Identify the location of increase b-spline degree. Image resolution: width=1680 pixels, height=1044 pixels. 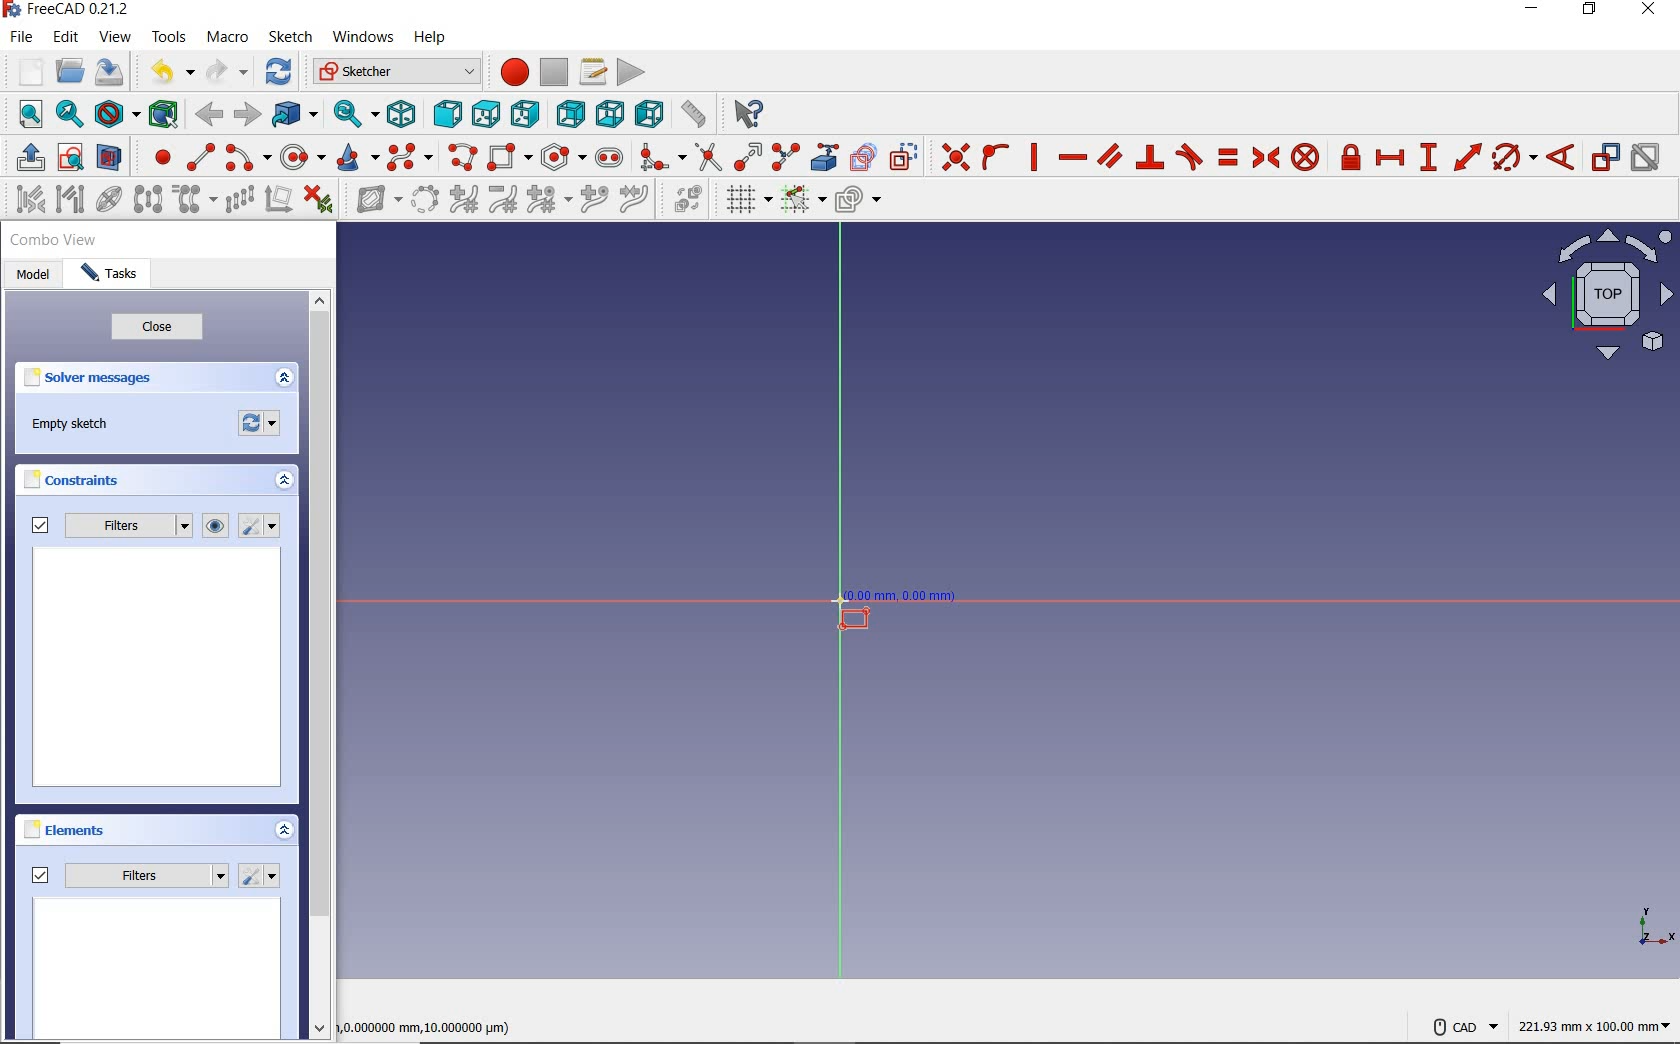
(462, 201).